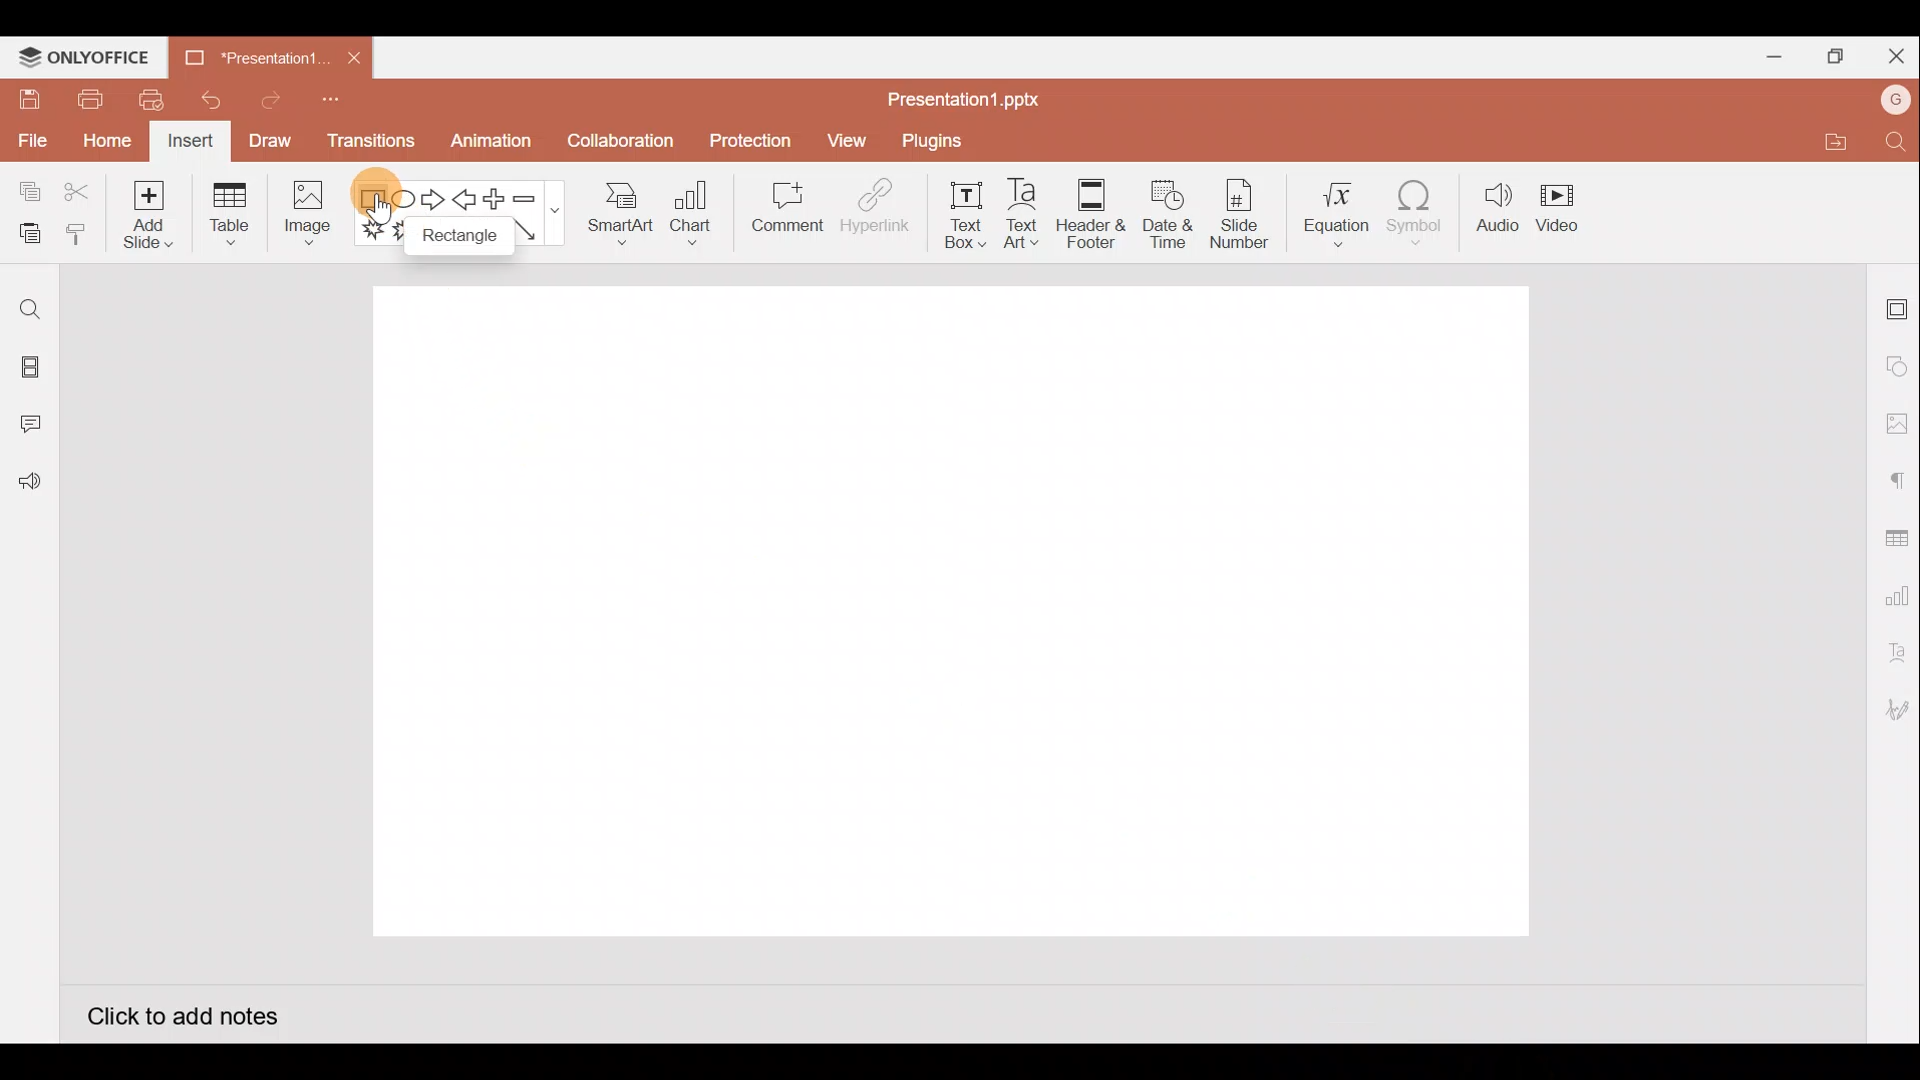 This screenshot has width=1920, height=1080. What do you see at coordinates (1894, 712) in the screenshot?
I see `Signature settings` at bounding box center [1894, 712].